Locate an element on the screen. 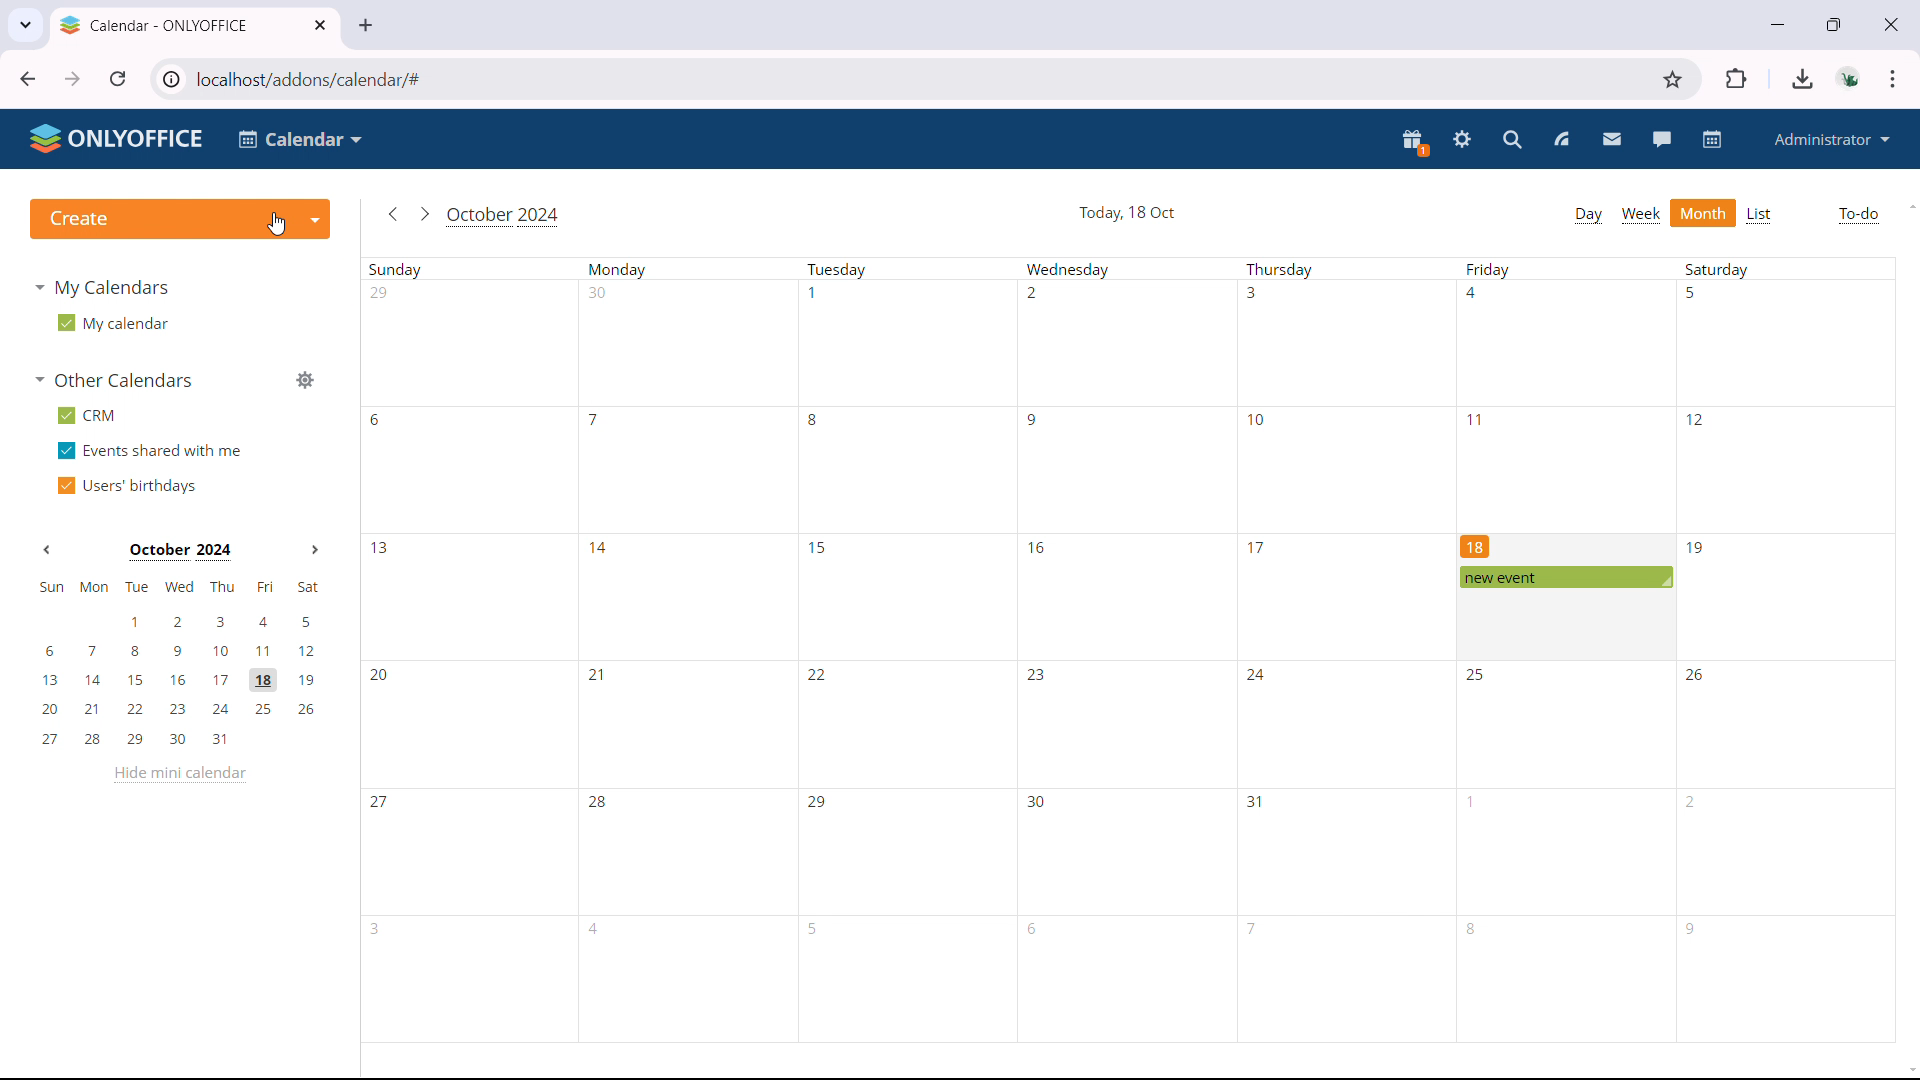 This screenshot has width=1920, height=1080. settings is located at coordinates (1463, 141).